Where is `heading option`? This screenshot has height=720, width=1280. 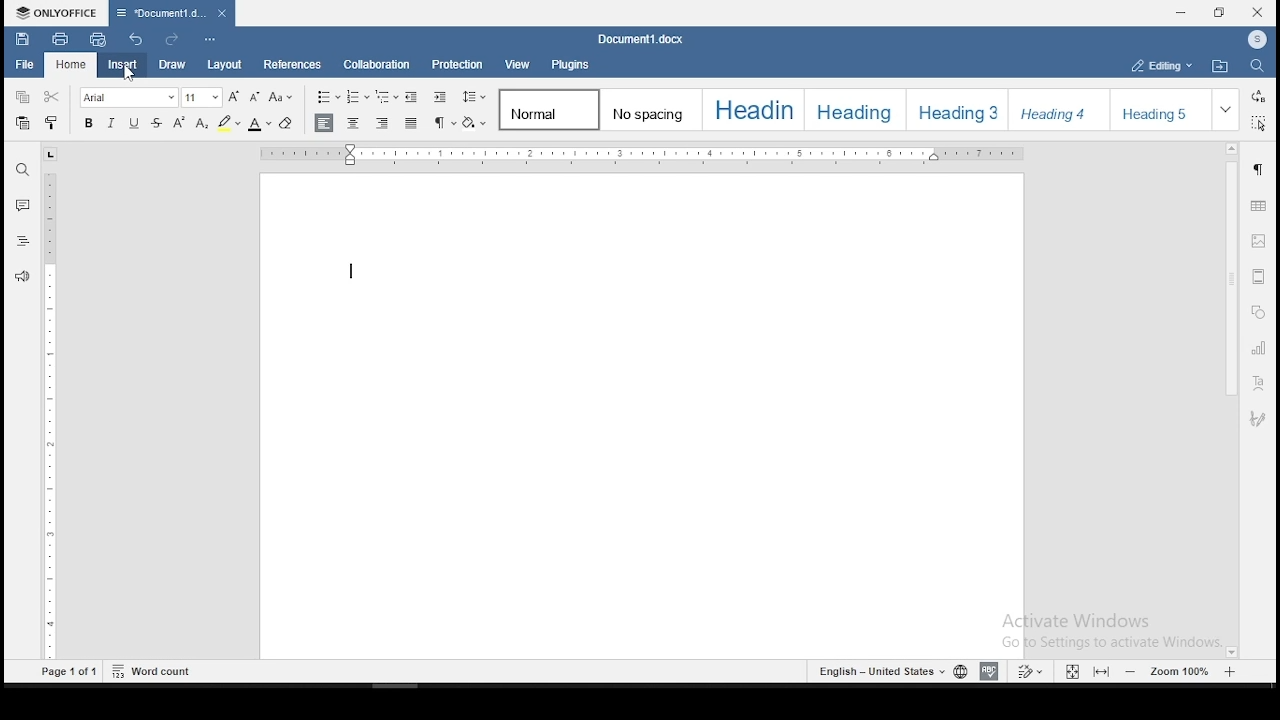 heading option is located at coordinates (757, 110).